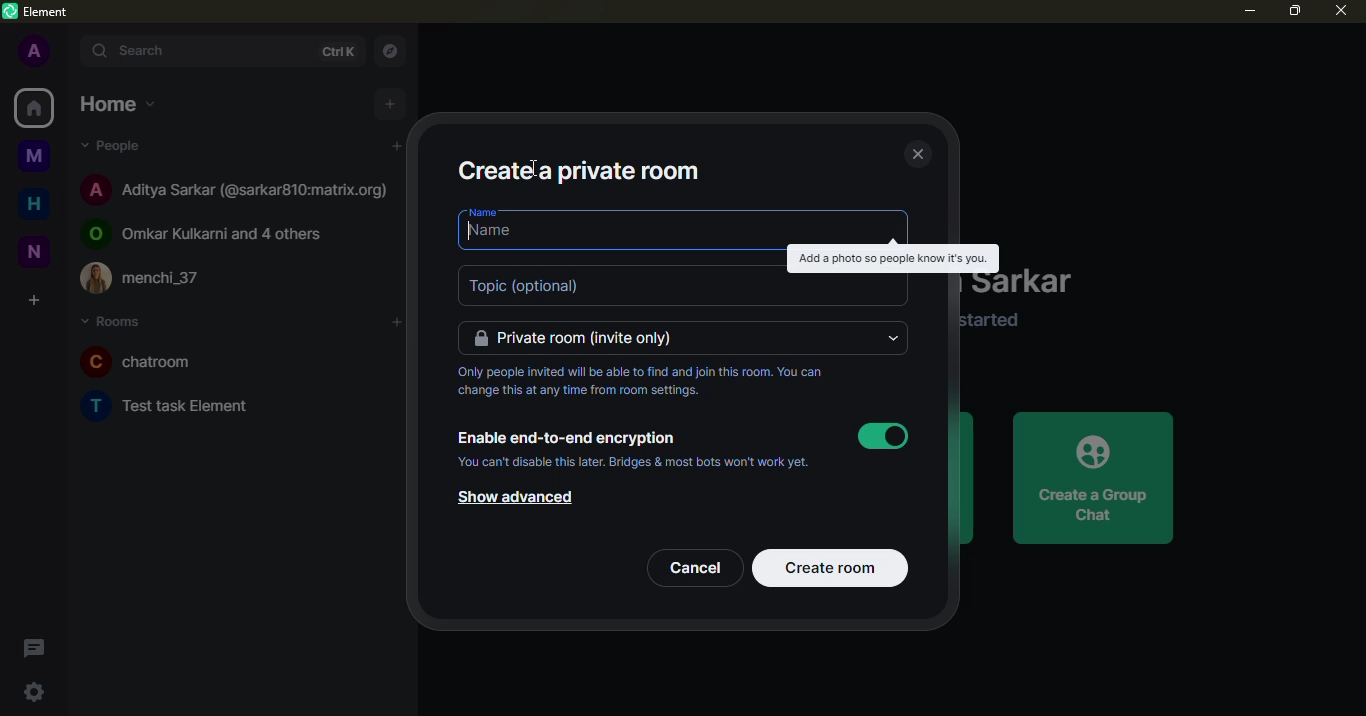  What do you see at coordinates (236, 191) in the screenshot?
I see `Aditya Sarkar (@sarkar810:matrix.org)` at bounding box center [236, 191].